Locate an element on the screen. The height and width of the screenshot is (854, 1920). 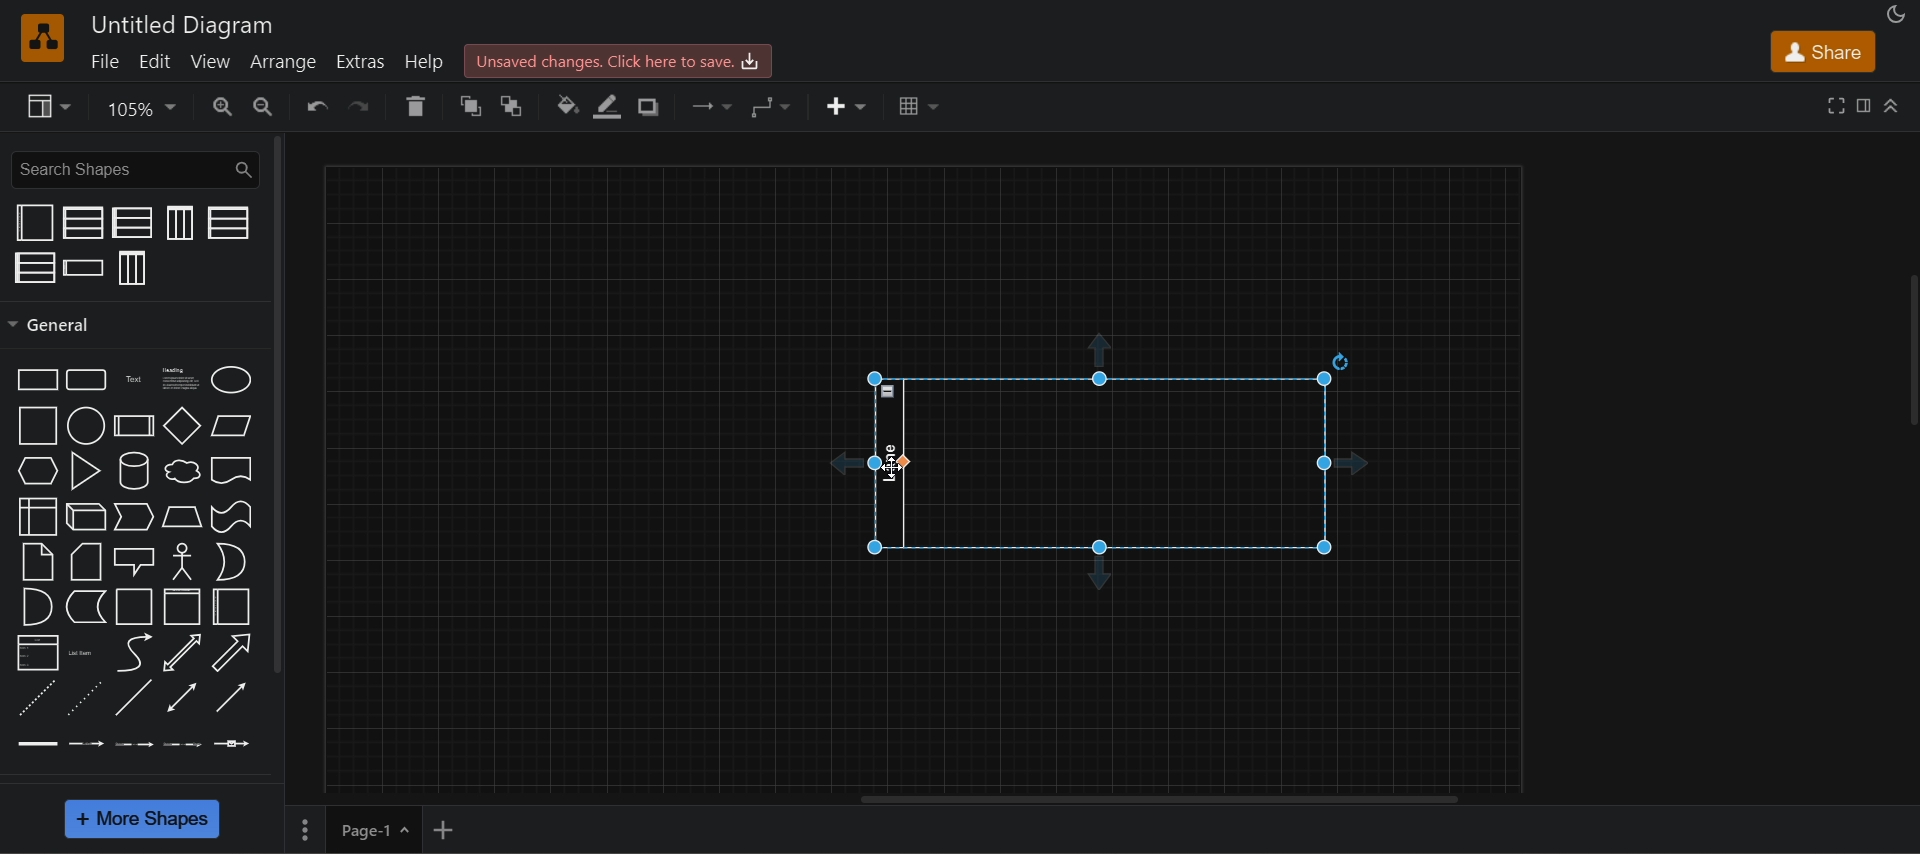
curve is located at coordinates (130, 652).